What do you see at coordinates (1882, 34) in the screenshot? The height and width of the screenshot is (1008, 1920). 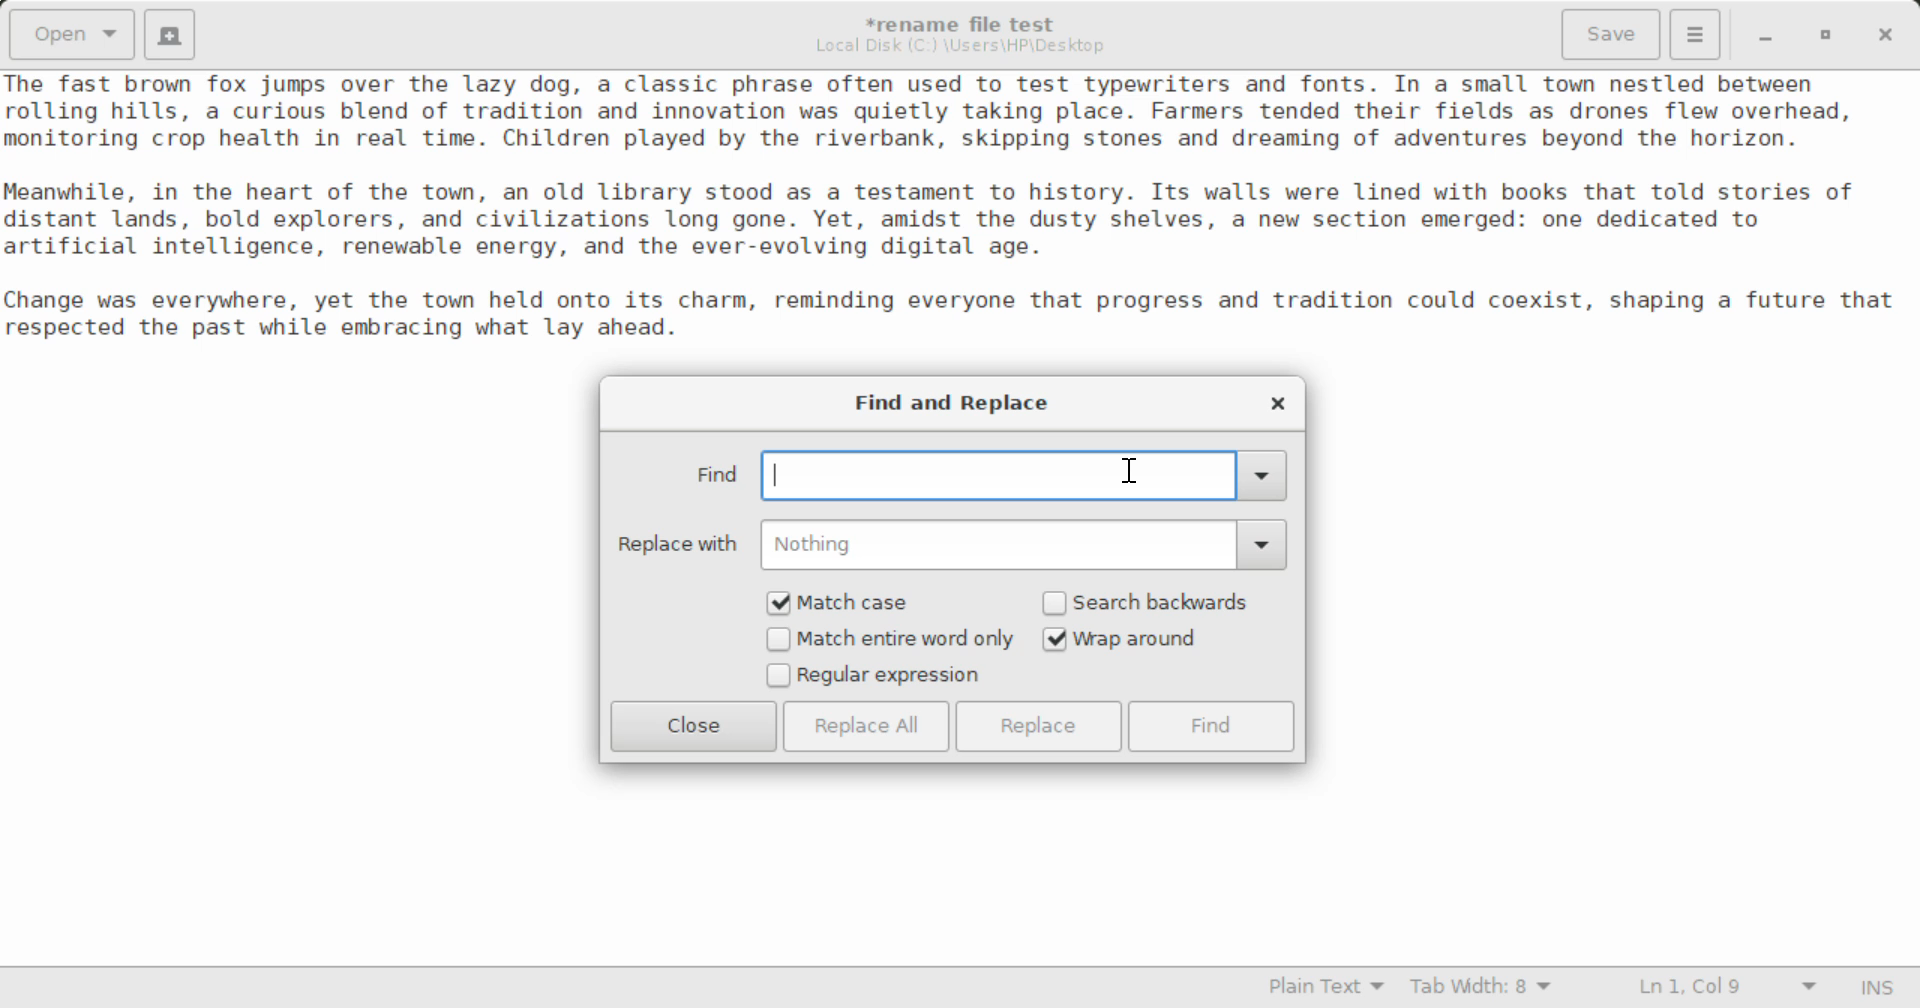 I see `Close Window` at bounding box center [1882, 34].